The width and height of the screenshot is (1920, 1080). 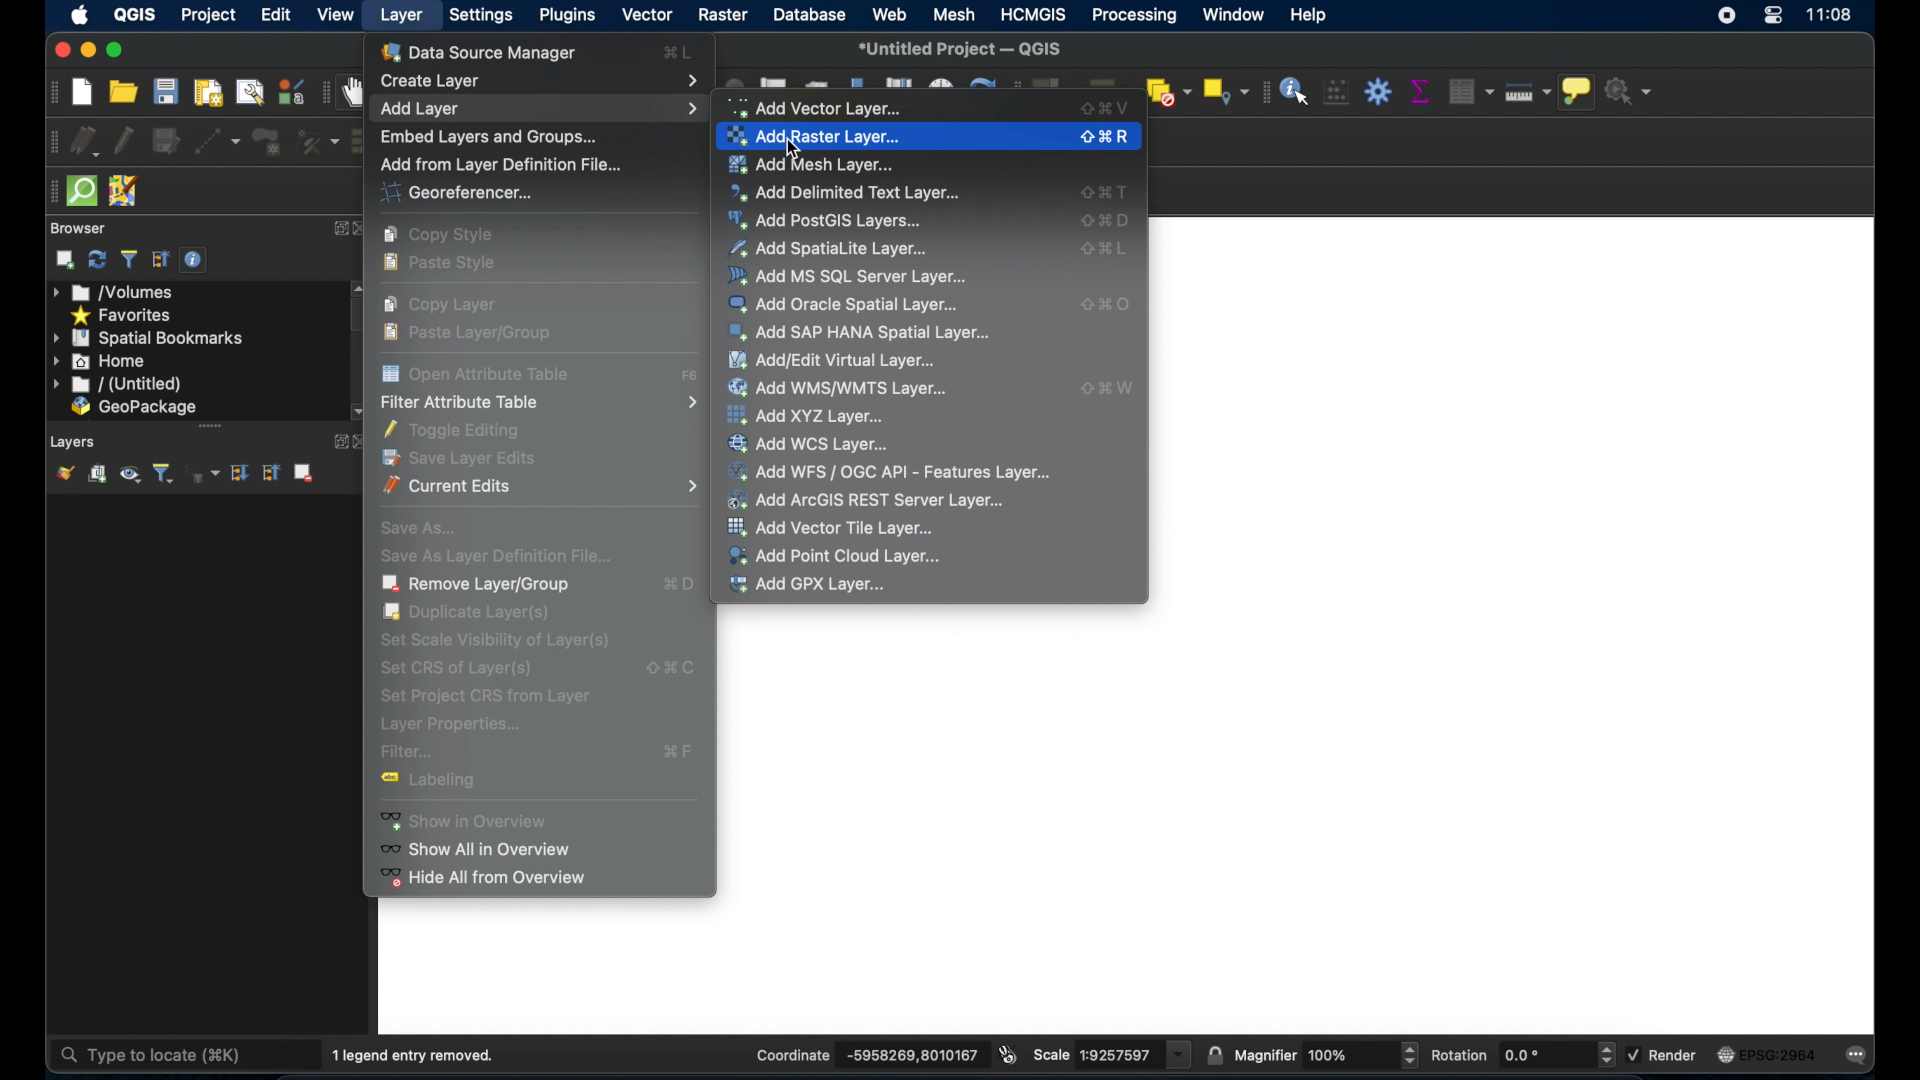 What do you see at coordinates (419, 525) in the screenshot?
I see `save as` at bounding box center [419, 525].